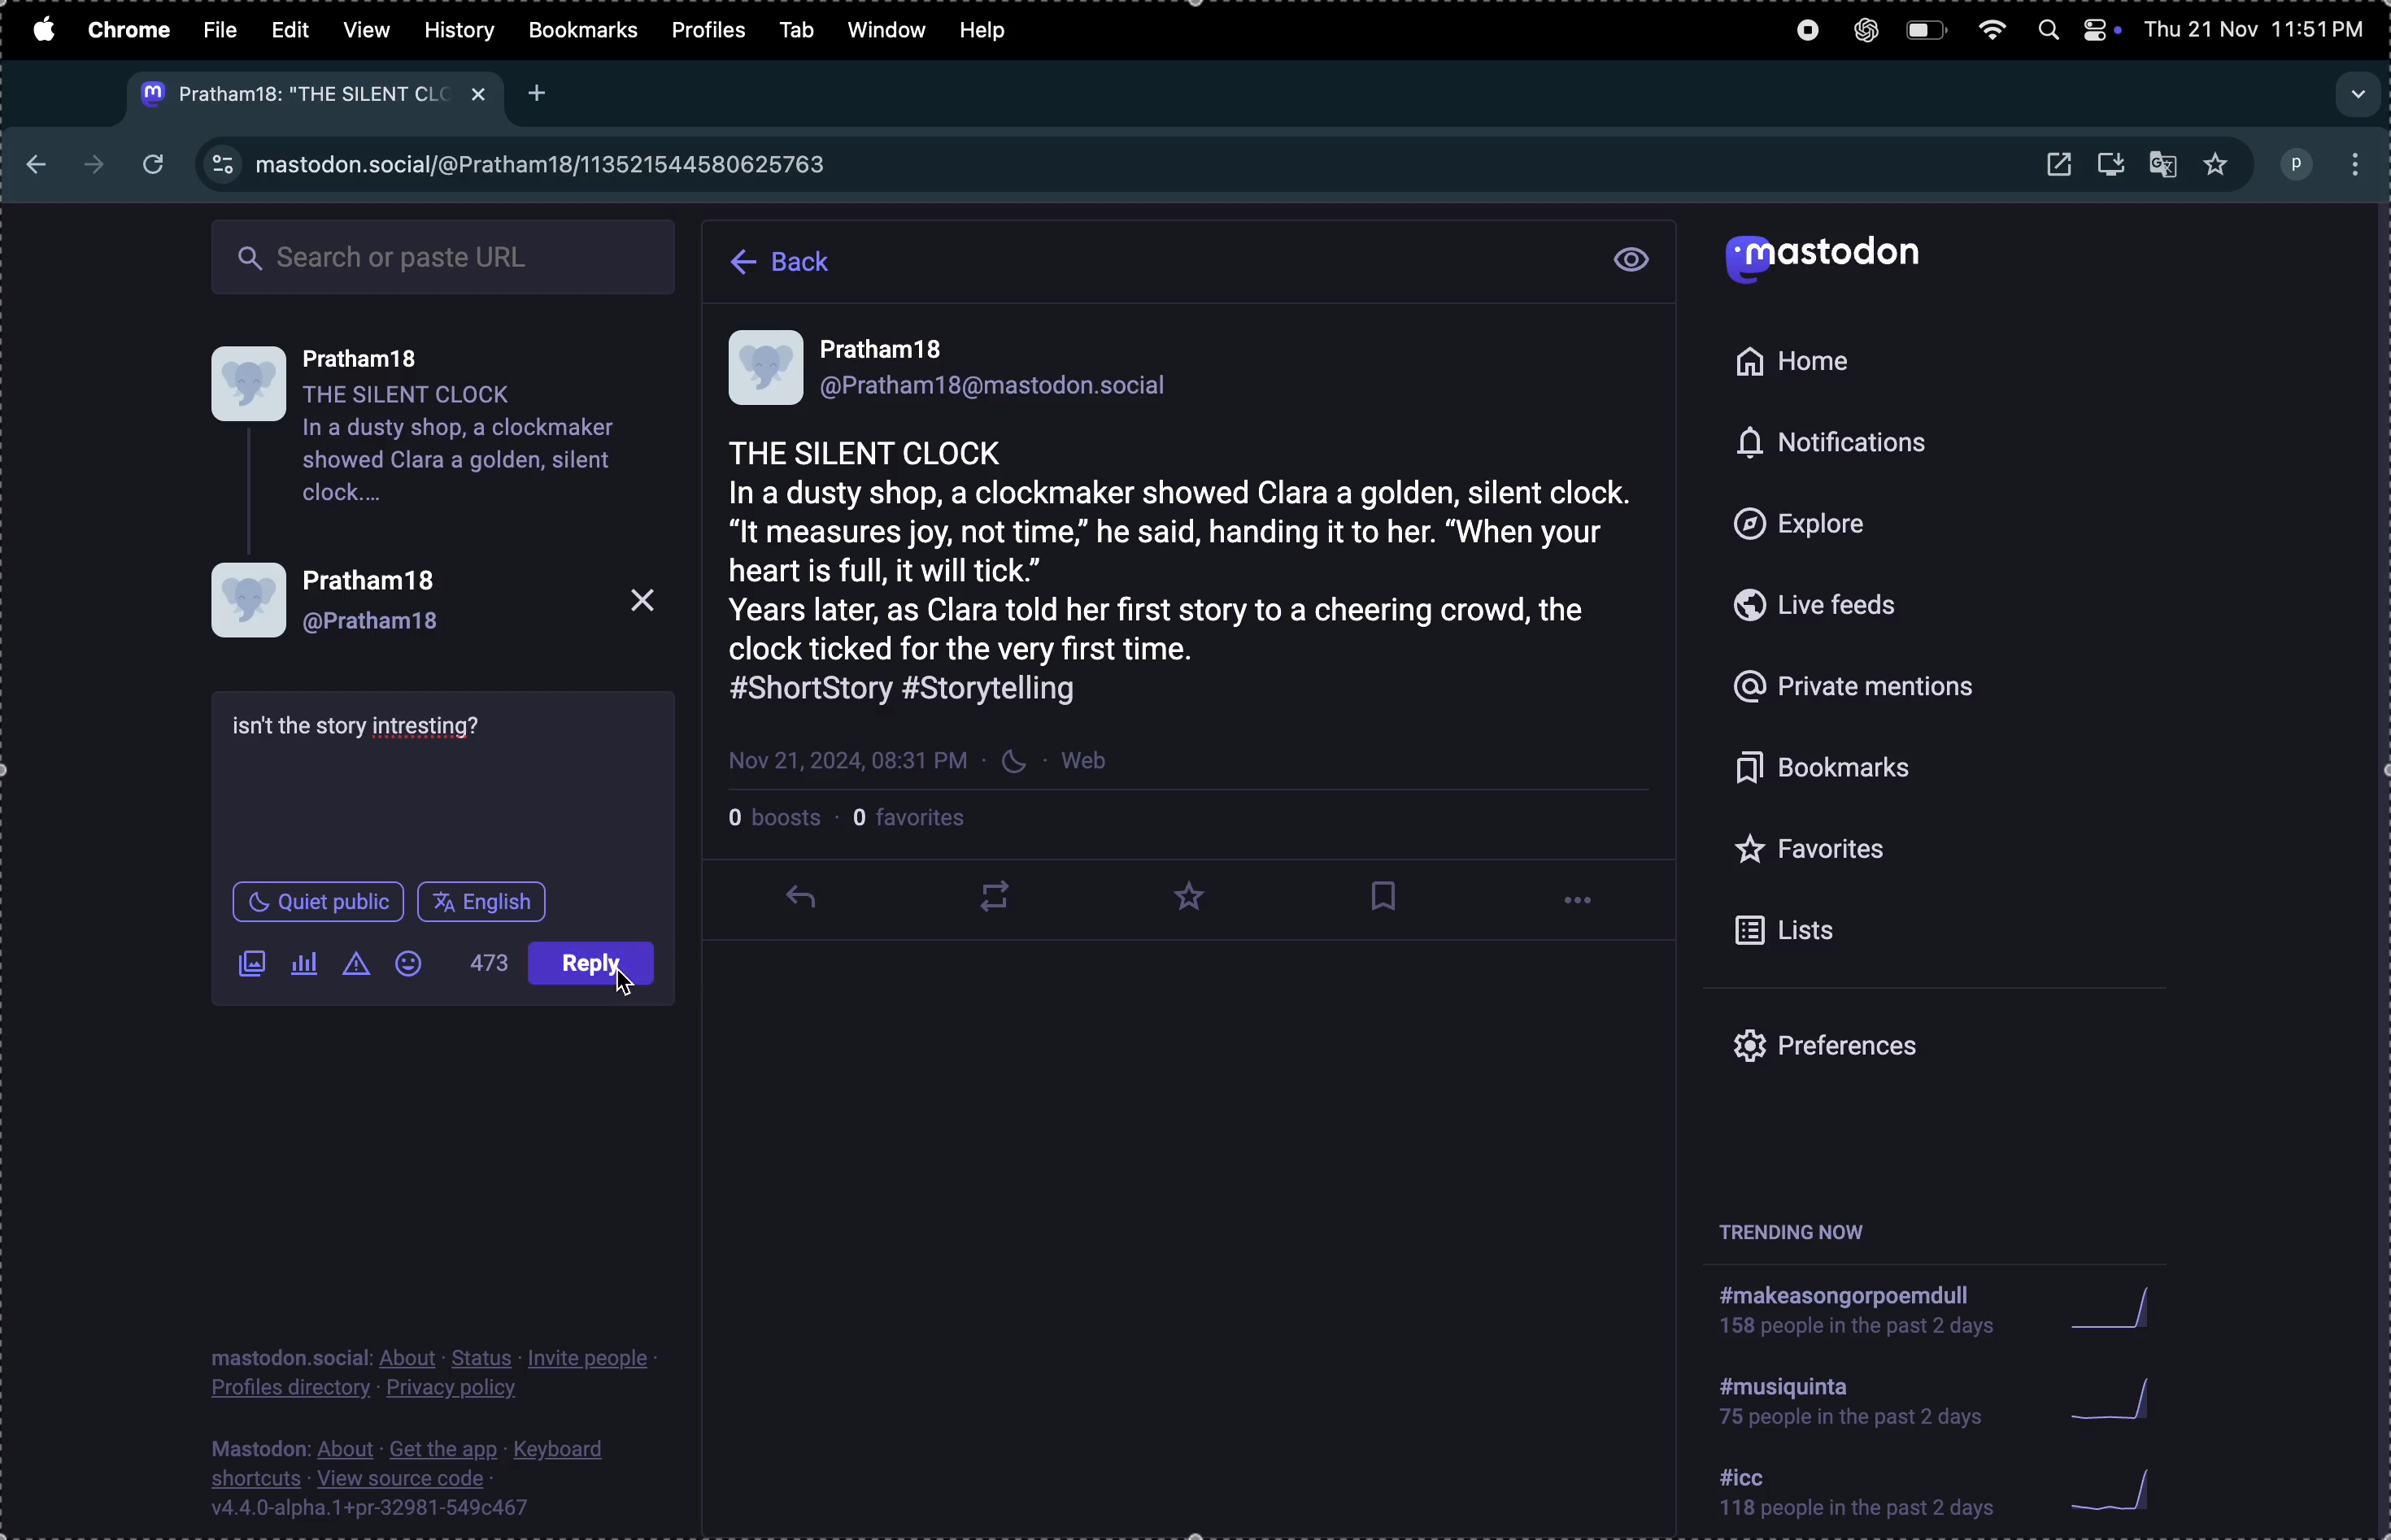 This screenshot has width=2391, height=1540. I want to click on search tabs, so click(2354, 87).